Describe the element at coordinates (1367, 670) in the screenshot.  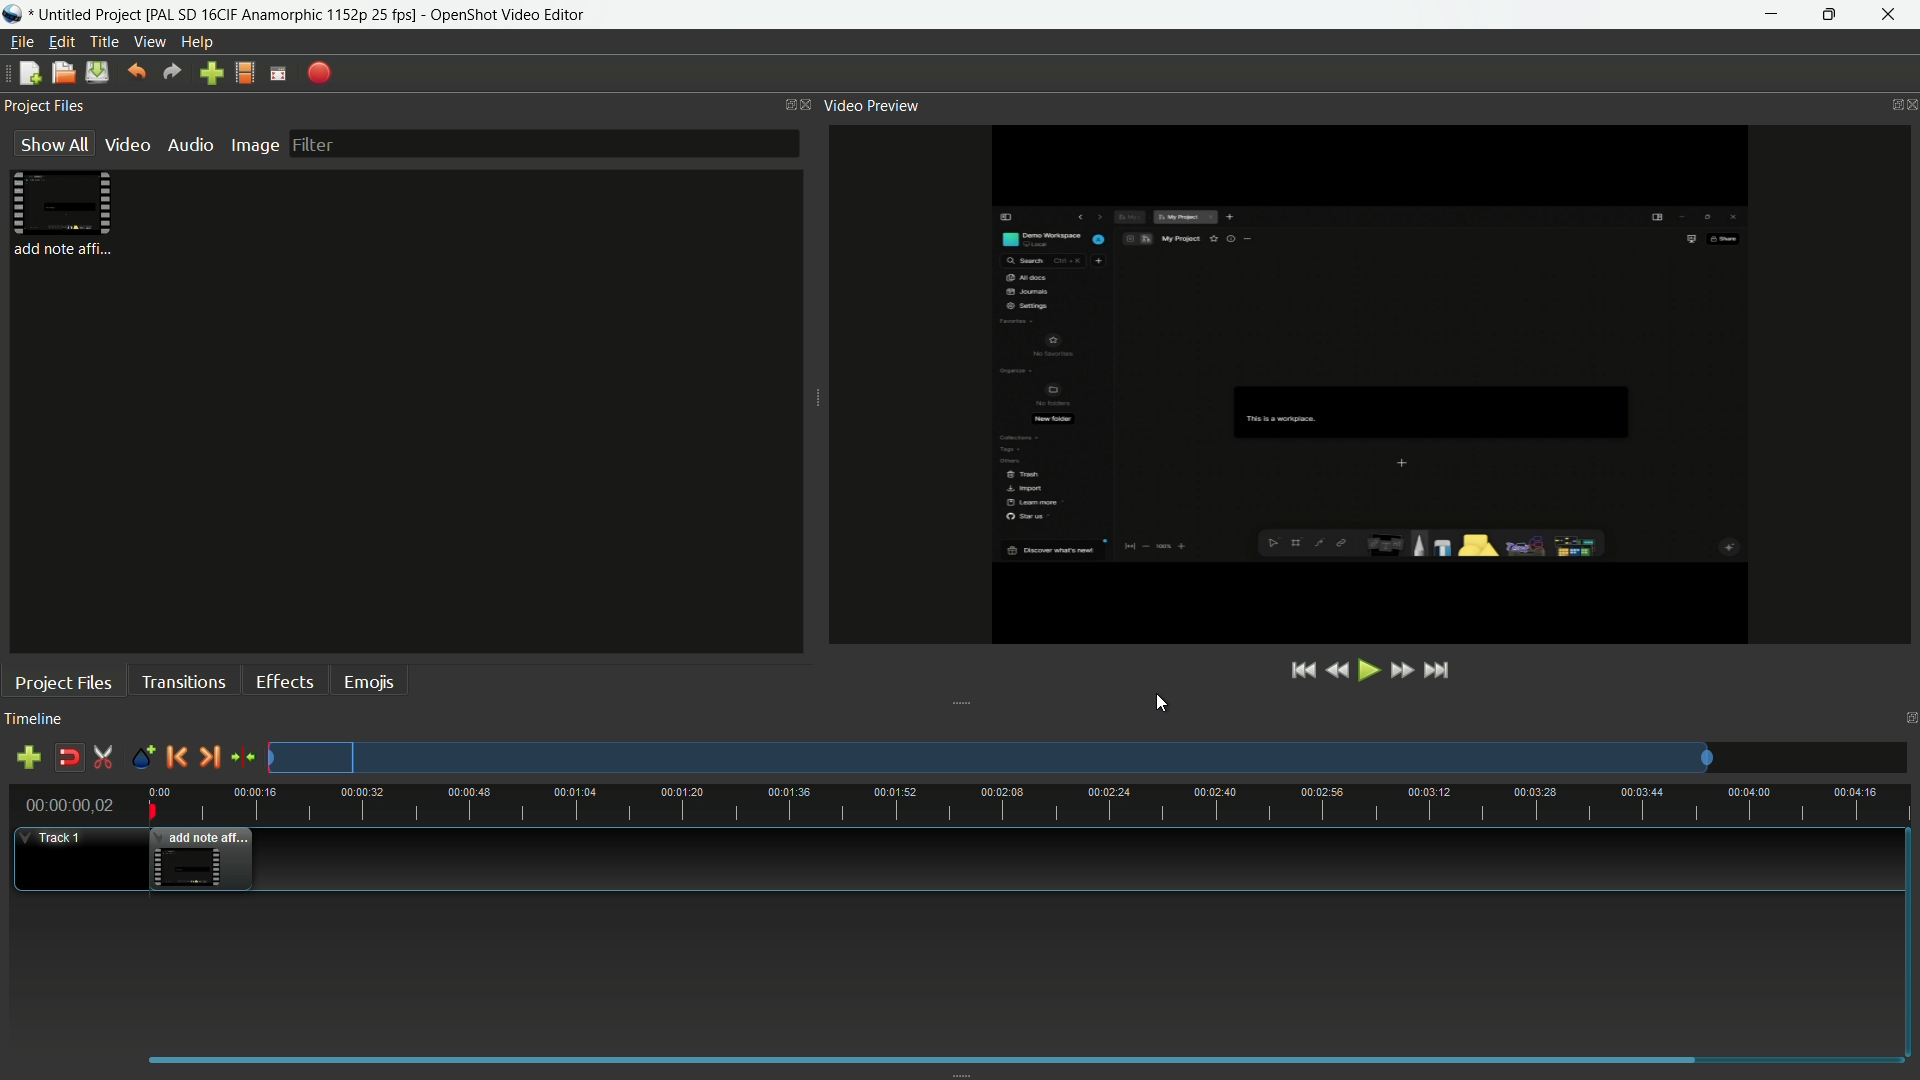
I see `play or pause` at that location.